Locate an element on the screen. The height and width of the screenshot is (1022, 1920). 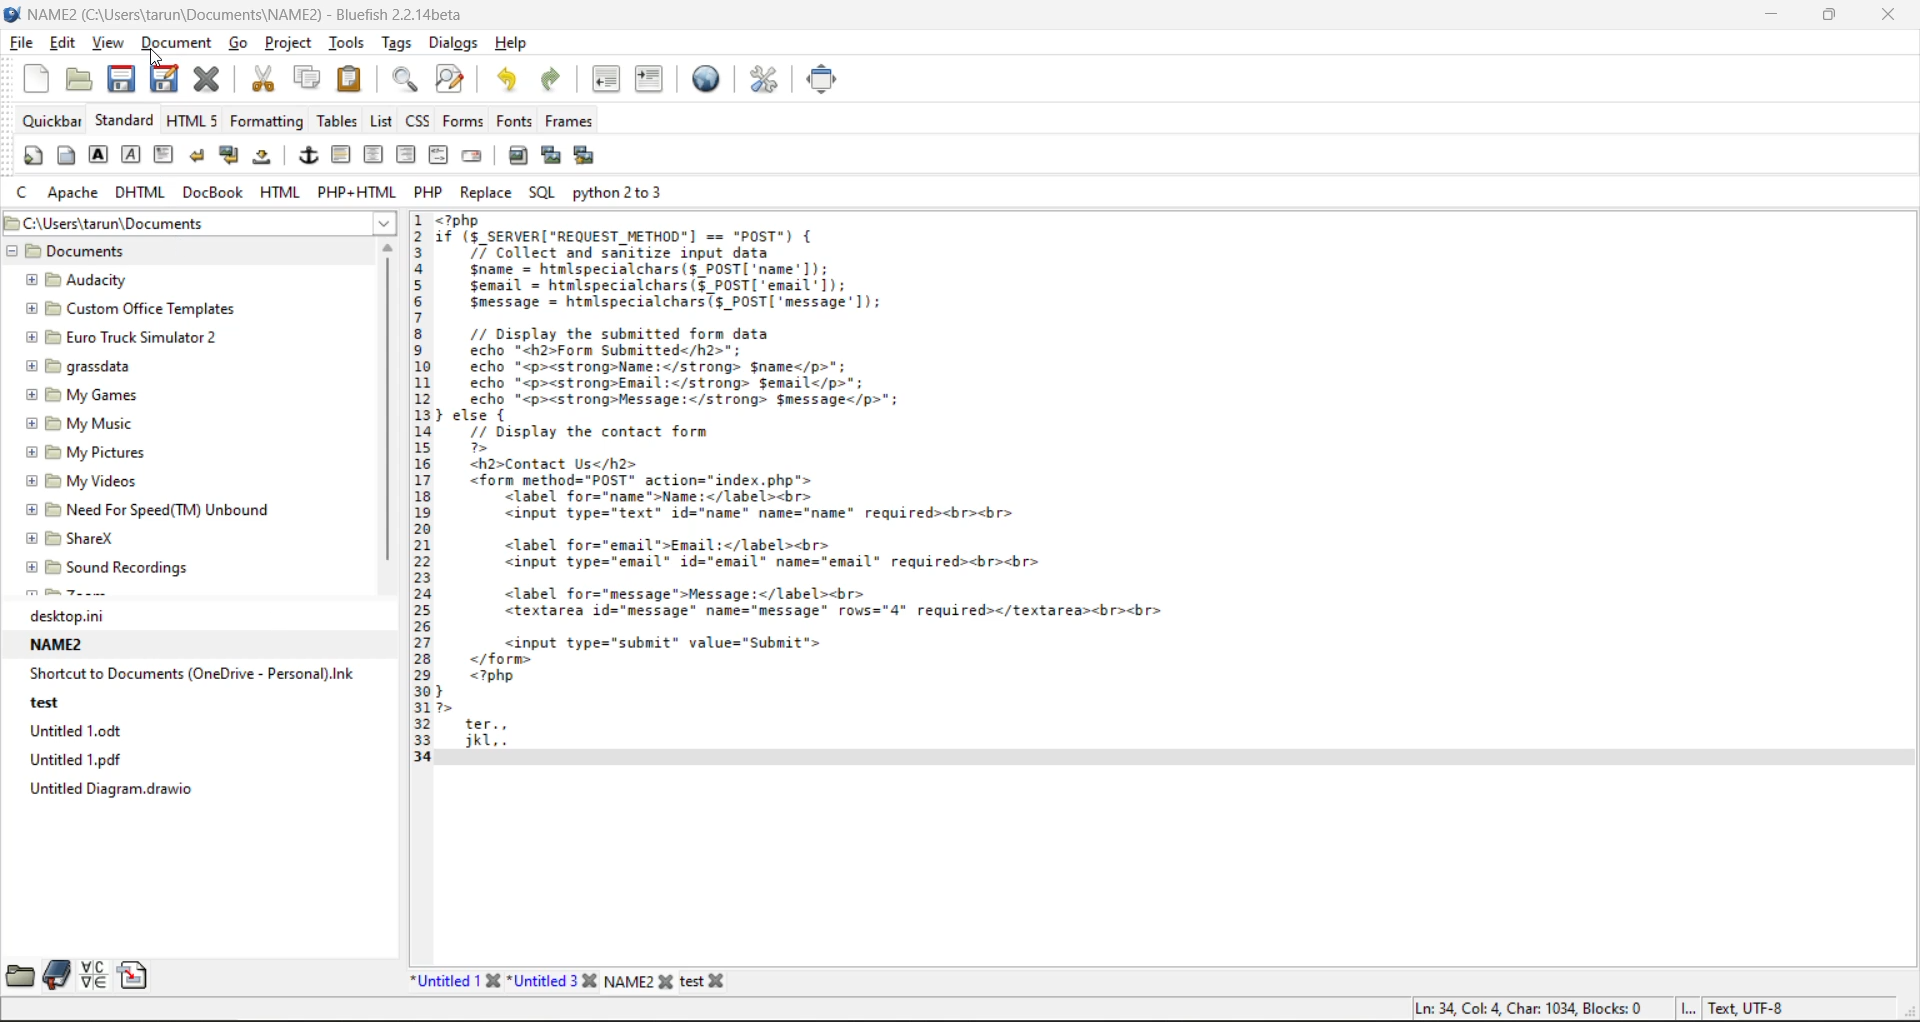
full screen is located at coordinates (820, 77).